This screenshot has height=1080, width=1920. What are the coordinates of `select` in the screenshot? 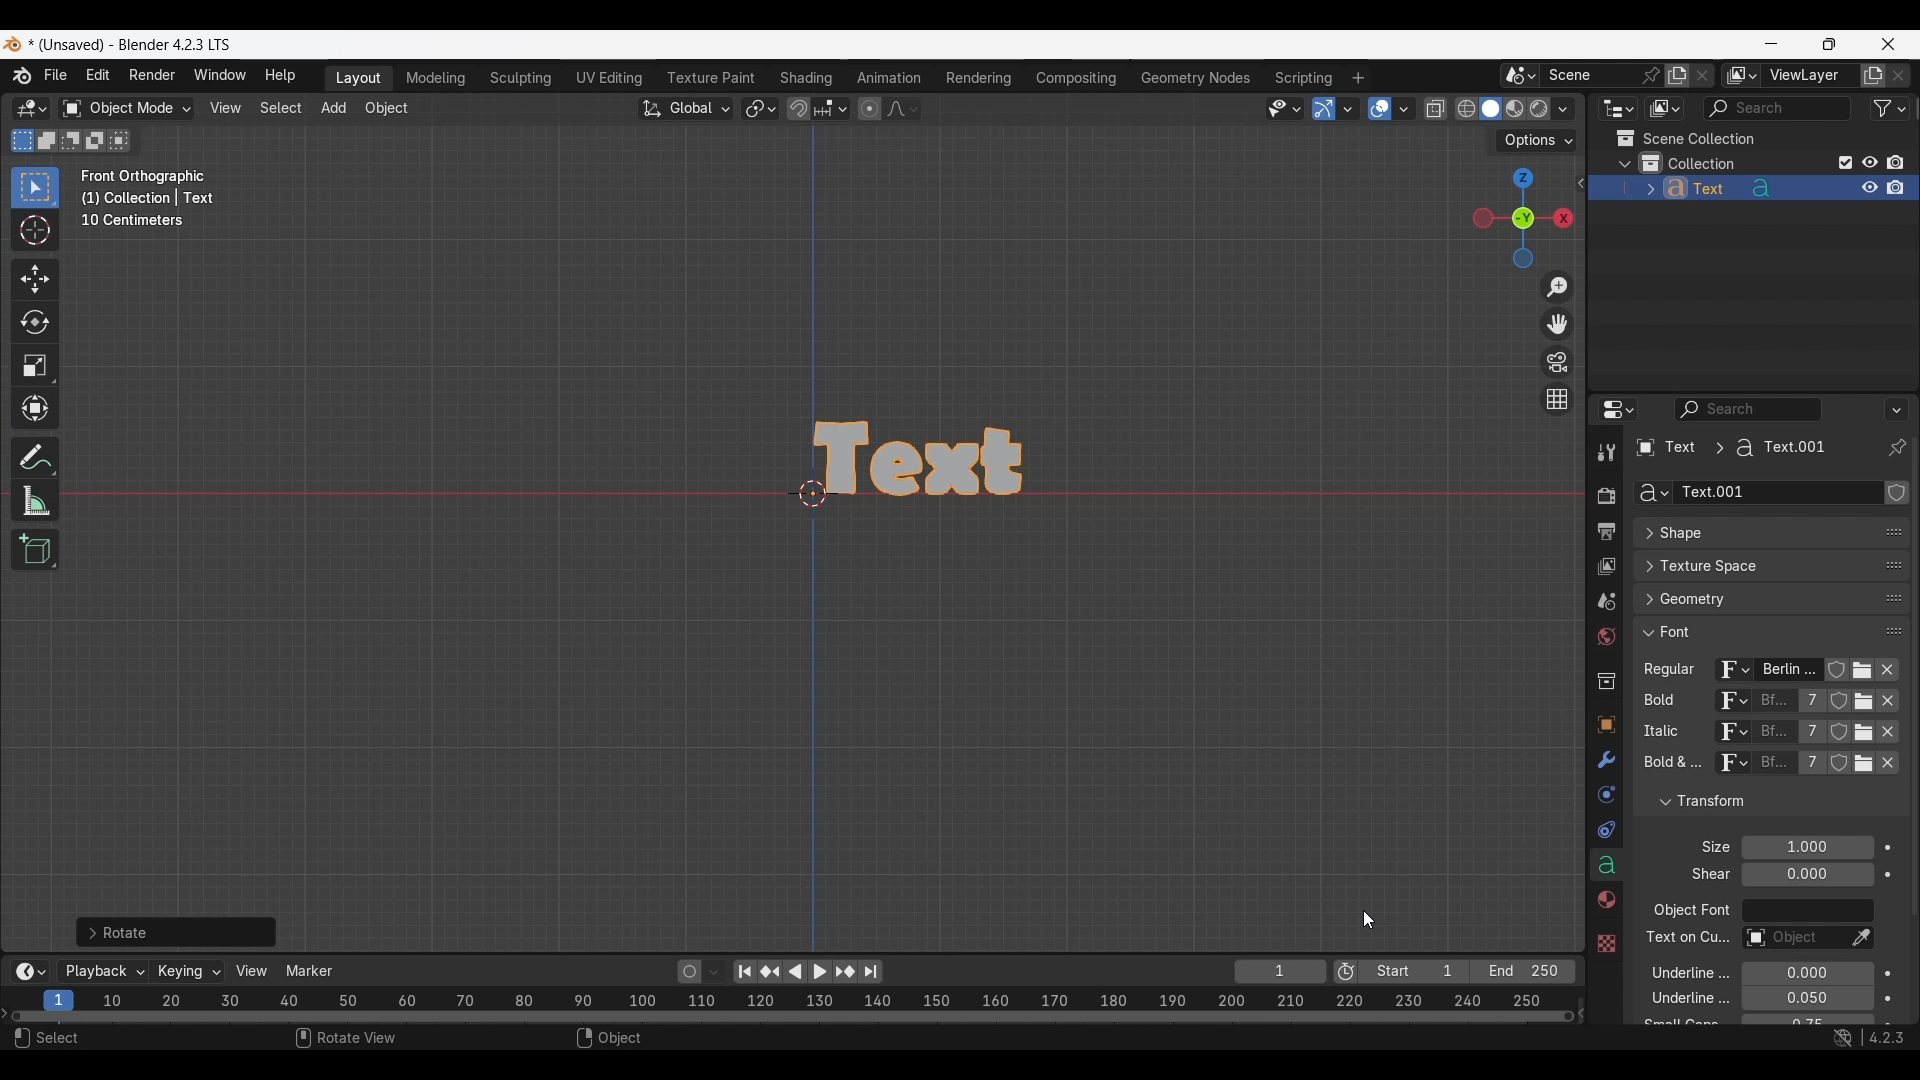 It's located at (123, 140).